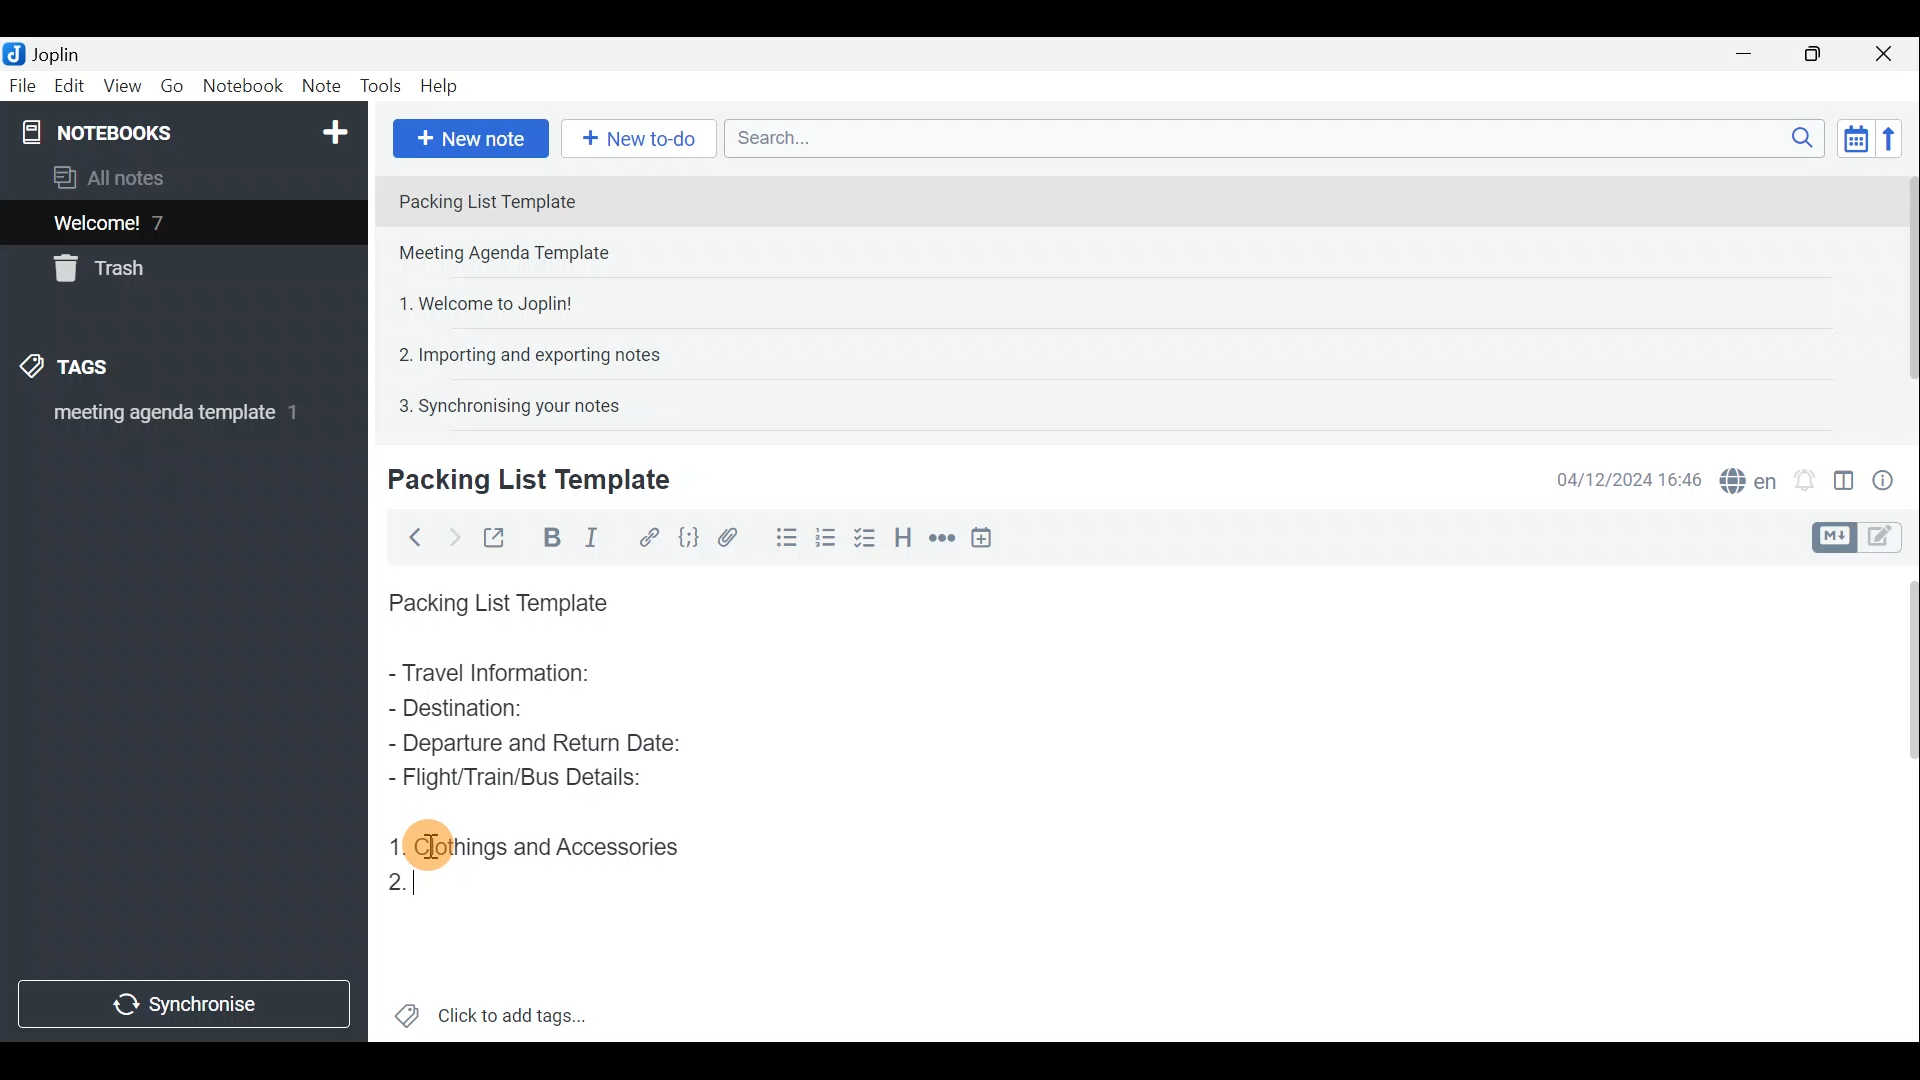 This screenshot has width=1920, height=1080. I want to click on Toggle editors, so click(1837, 535).